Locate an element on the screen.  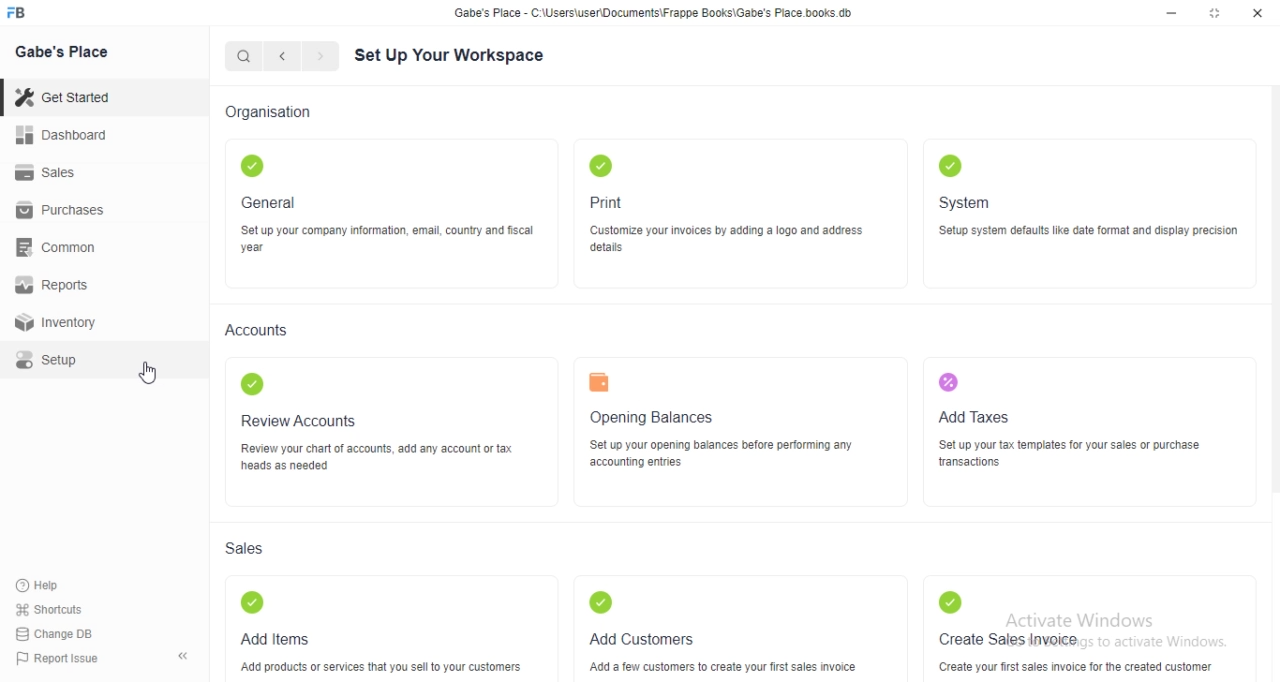
Gabe's Place is located at coordinates (70, 57).